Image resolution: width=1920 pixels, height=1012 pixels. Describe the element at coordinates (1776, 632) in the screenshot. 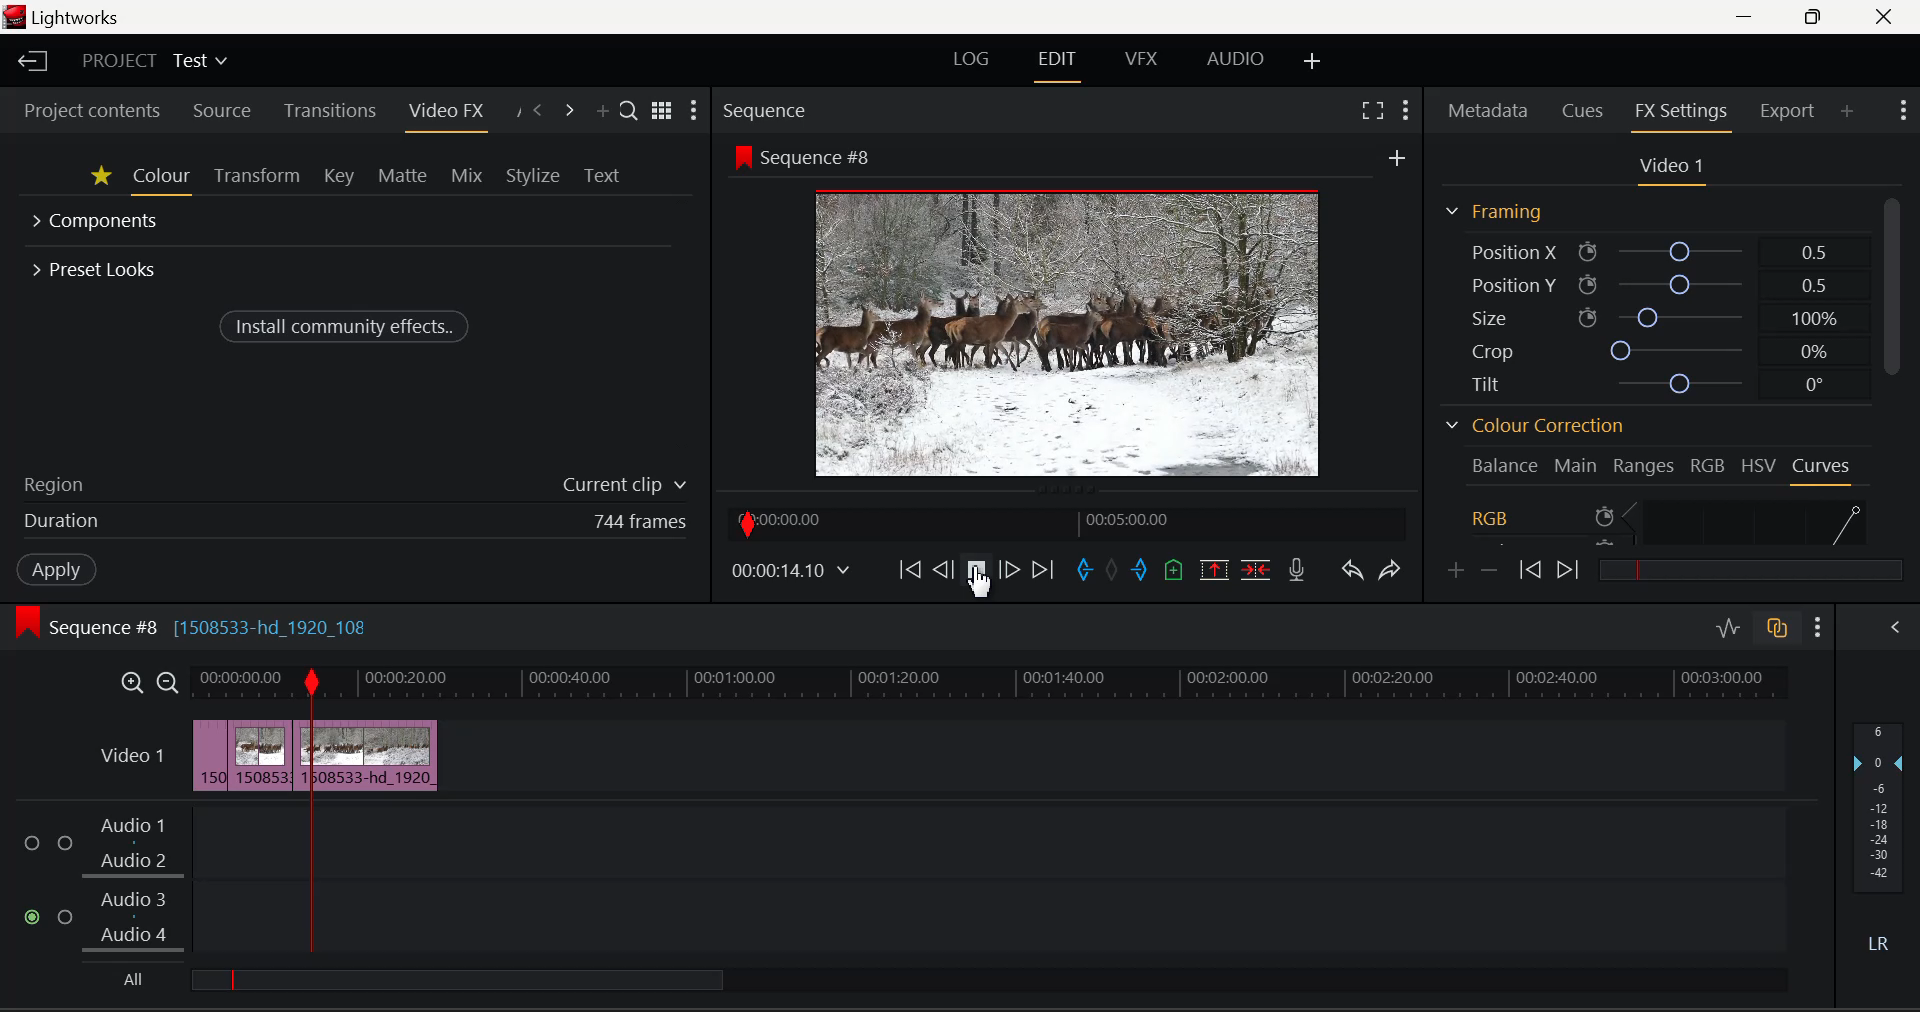

I see `Toggle audio track sync` at that location.